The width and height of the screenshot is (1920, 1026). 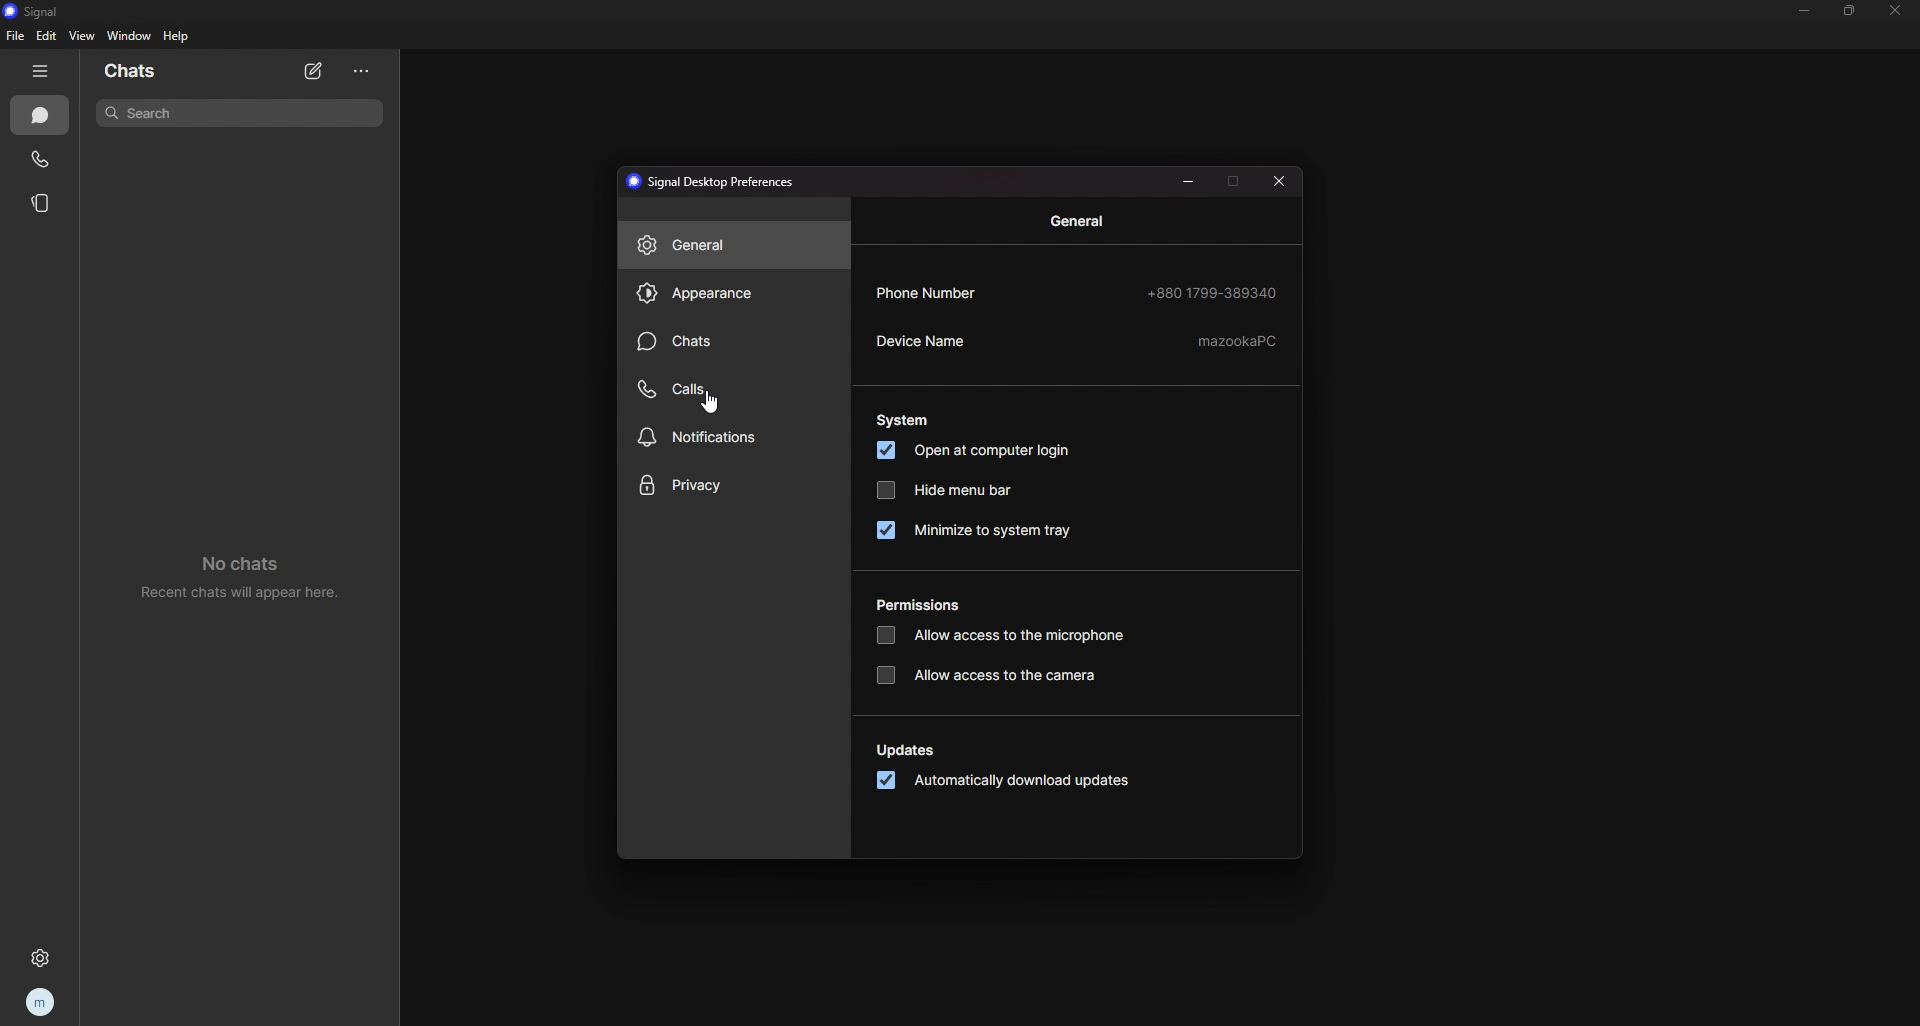 What do you see at coordinates (1010, 782) in the screenshot?
I see `automatically download updates` at bounding box center [1010, 782].